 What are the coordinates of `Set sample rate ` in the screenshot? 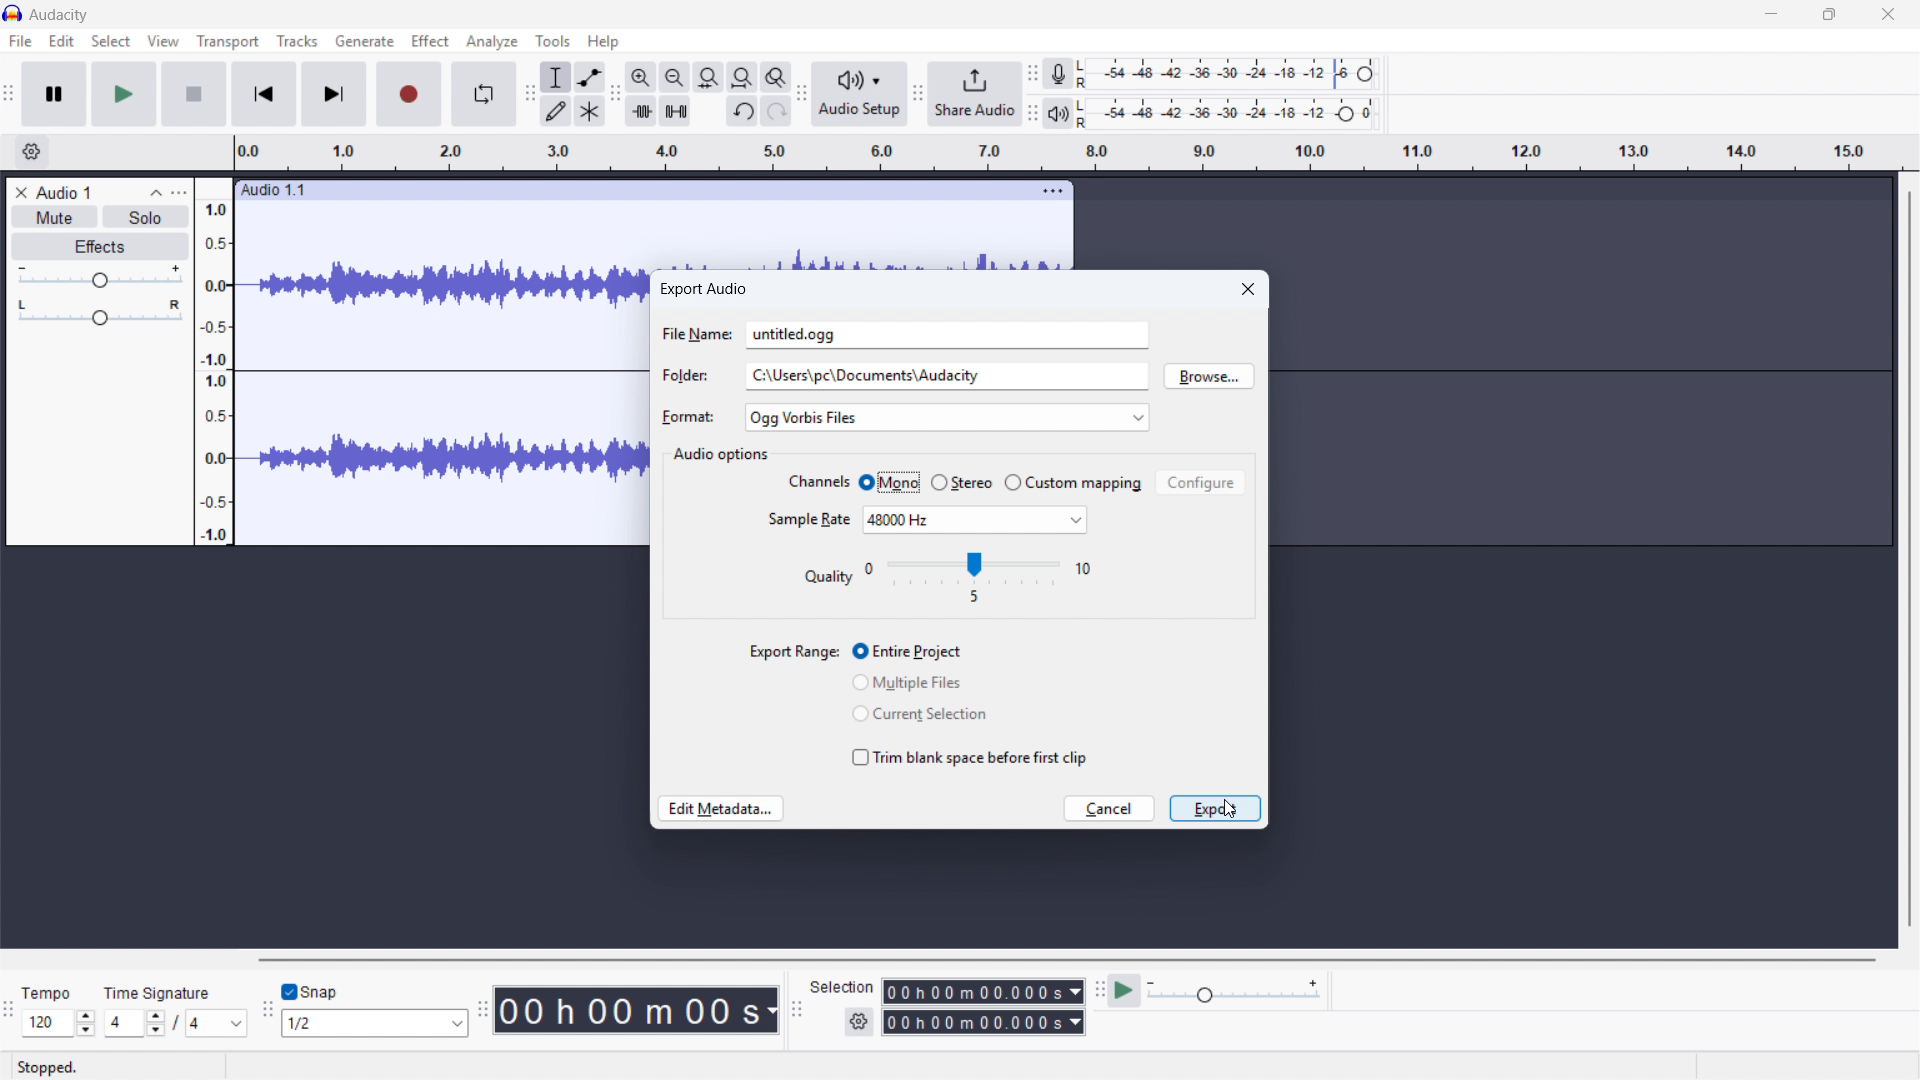 It's located at (976, 520).